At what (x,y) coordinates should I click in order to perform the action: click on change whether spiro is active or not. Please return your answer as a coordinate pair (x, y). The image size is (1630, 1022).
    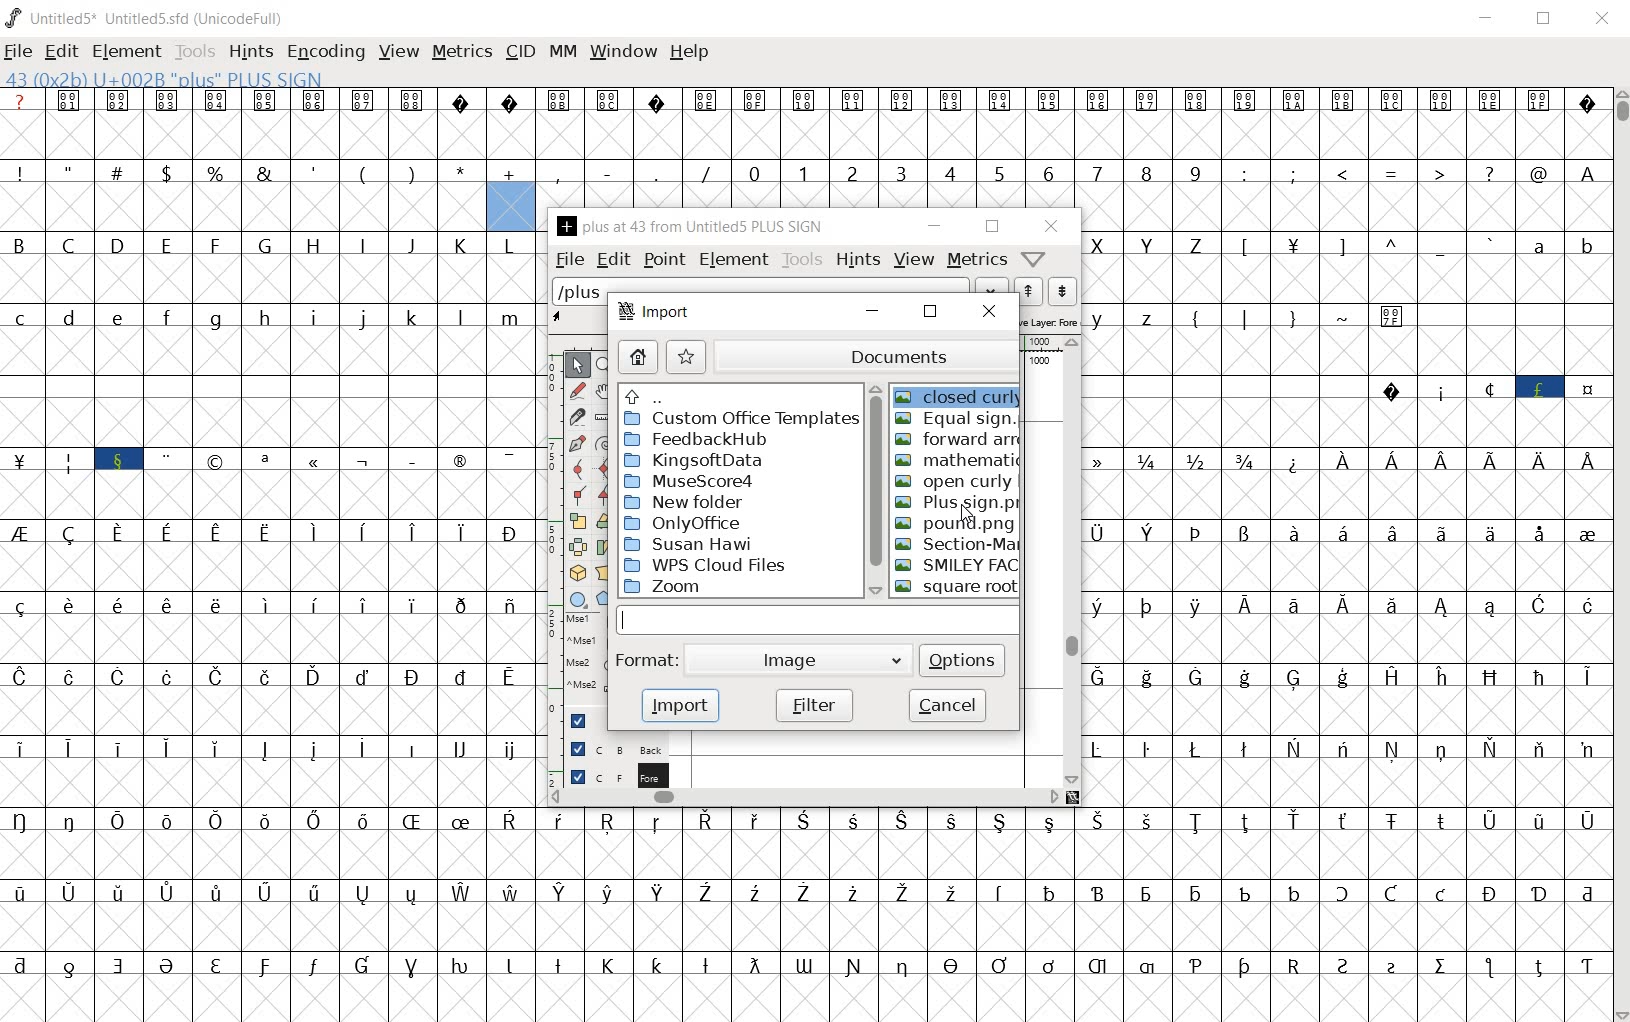
    Looking at the image, I should click on (605, 442).